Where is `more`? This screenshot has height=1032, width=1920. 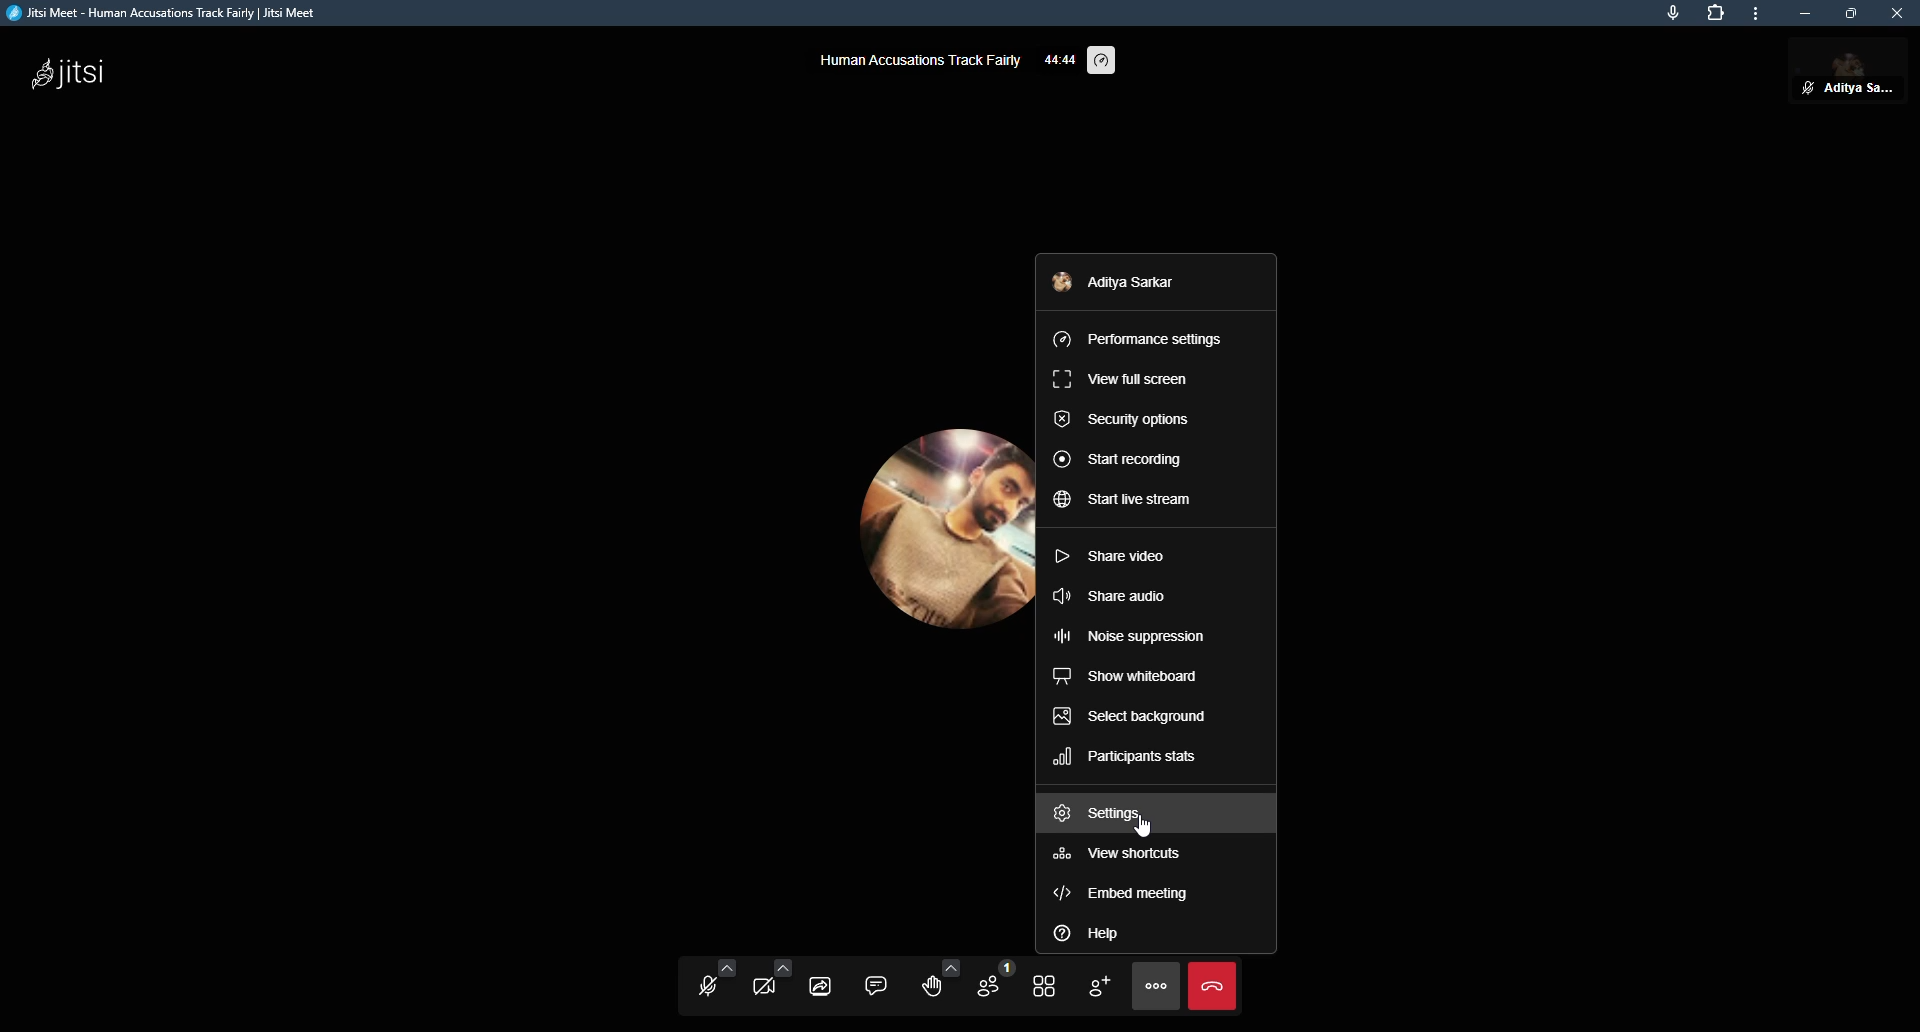 more is located at coordinates (1762, 15).